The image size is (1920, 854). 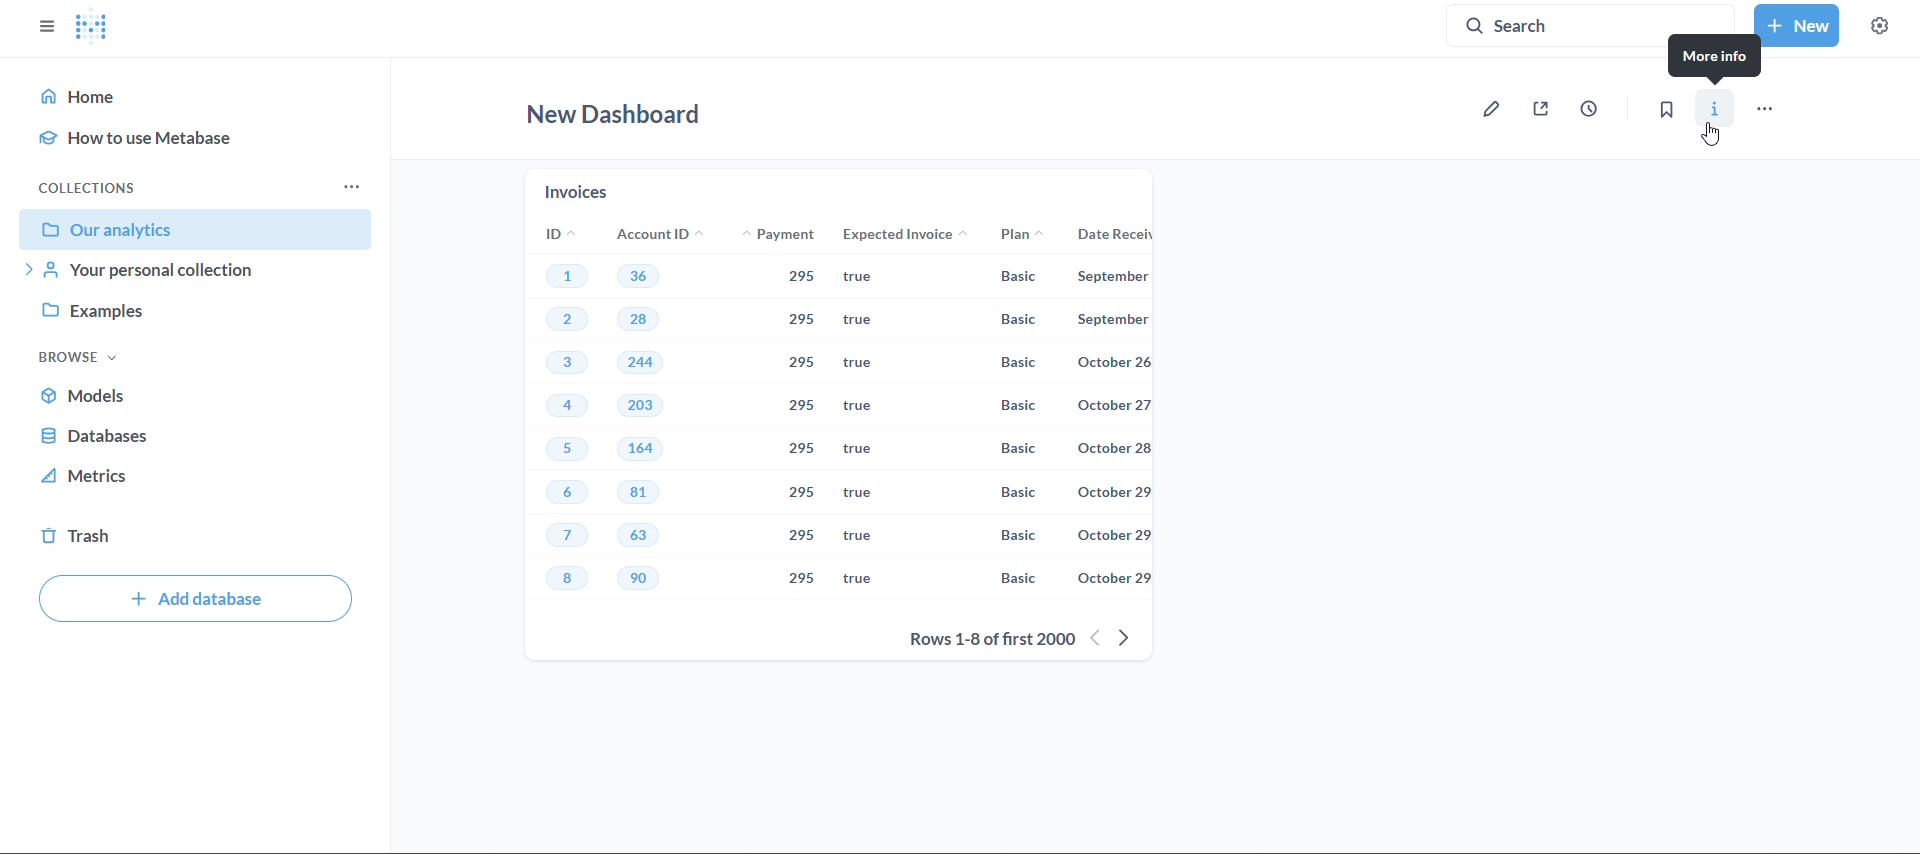 I want to click on 244, so click(x=640, y=363).